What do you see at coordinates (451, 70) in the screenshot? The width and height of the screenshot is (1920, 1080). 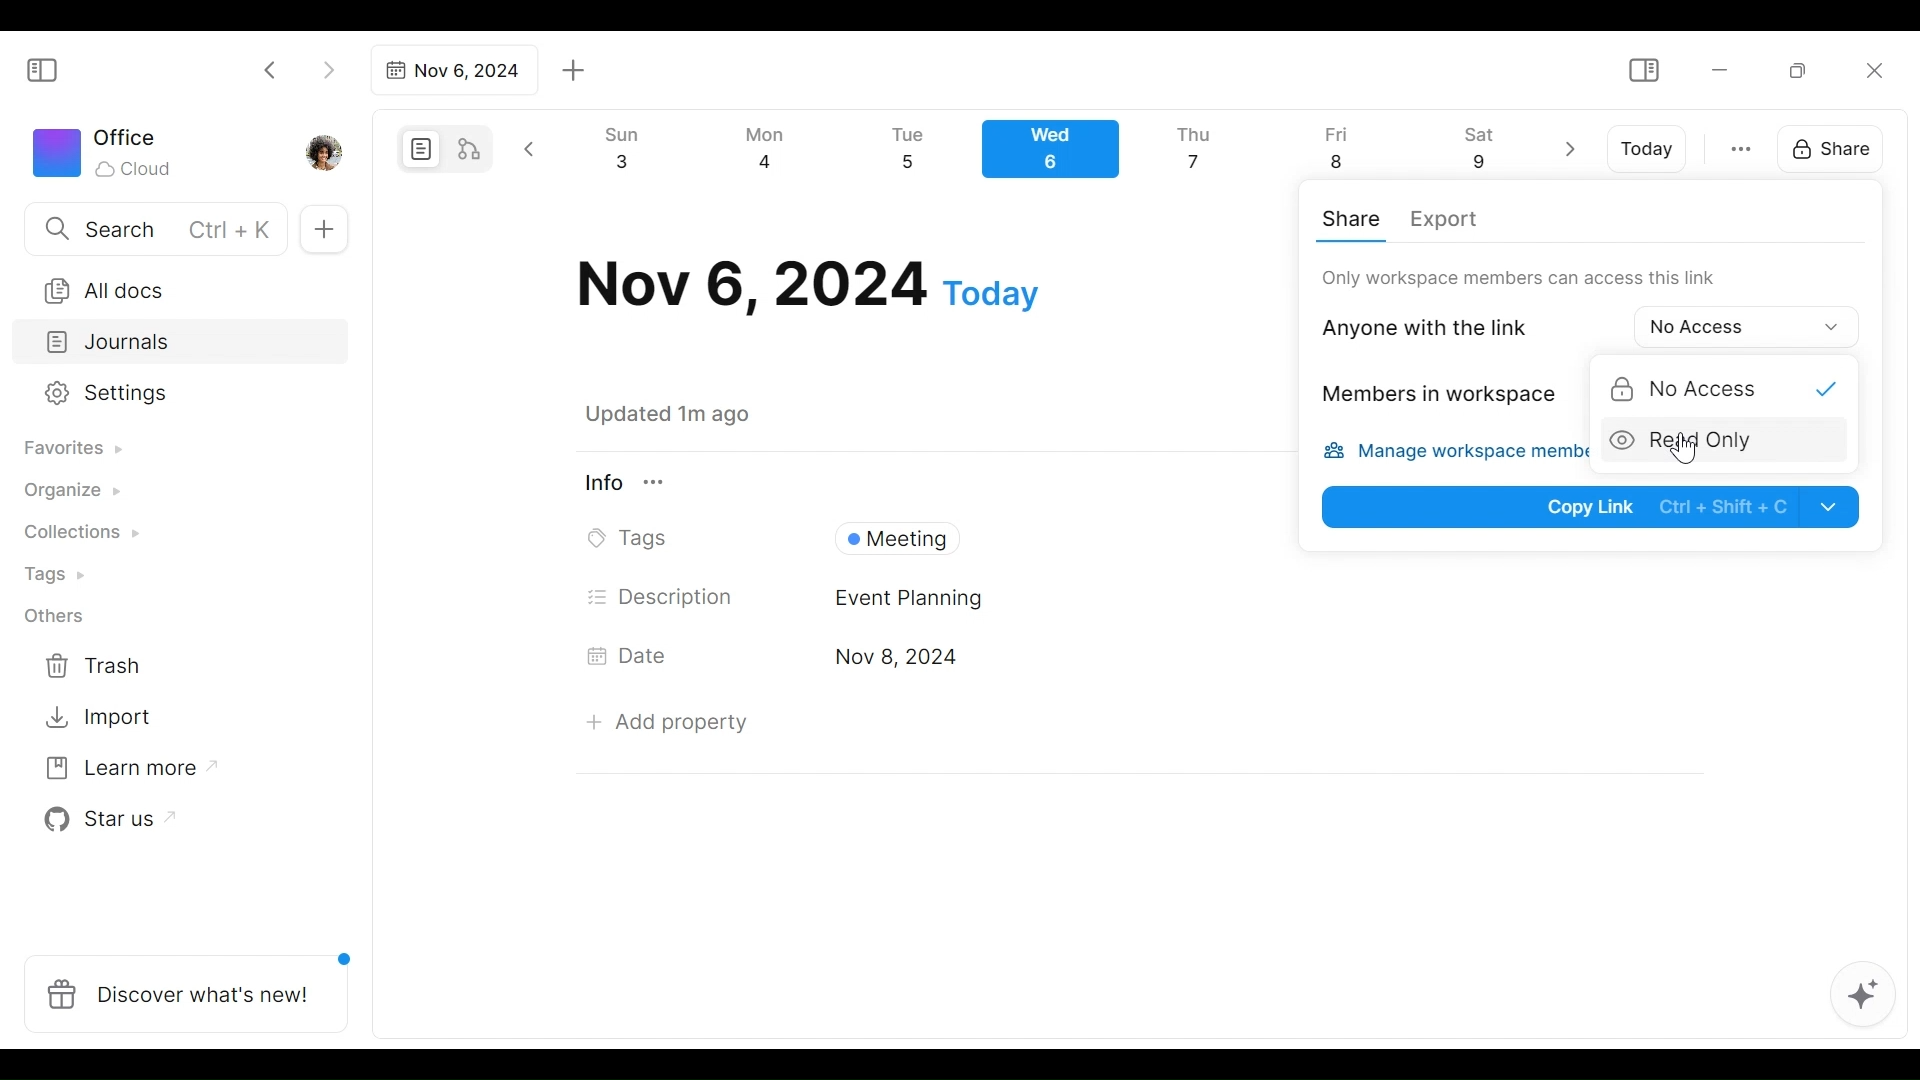 I see `Tab` at bounding box center [451, 70].